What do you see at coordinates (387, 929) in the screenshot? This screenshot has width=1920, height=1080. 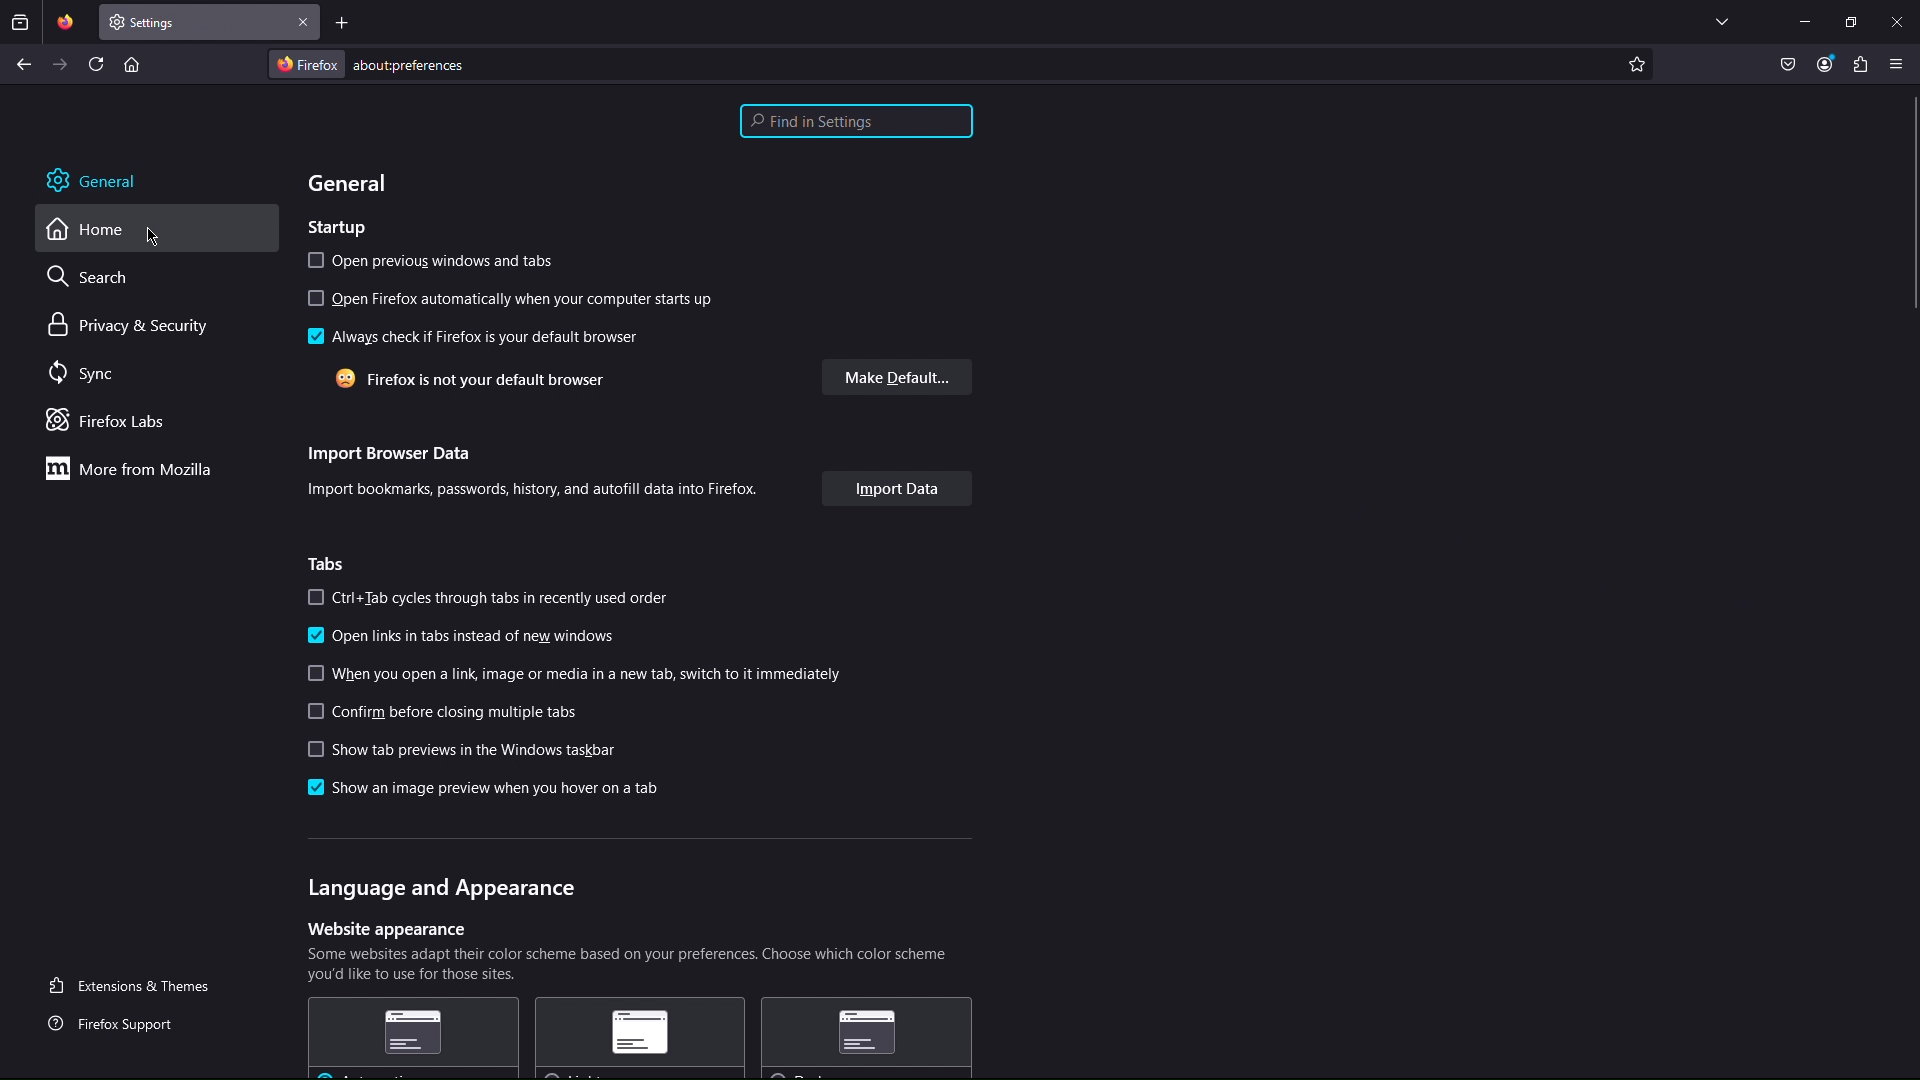 I see `Website appearance` at bounding box center [387, 929].